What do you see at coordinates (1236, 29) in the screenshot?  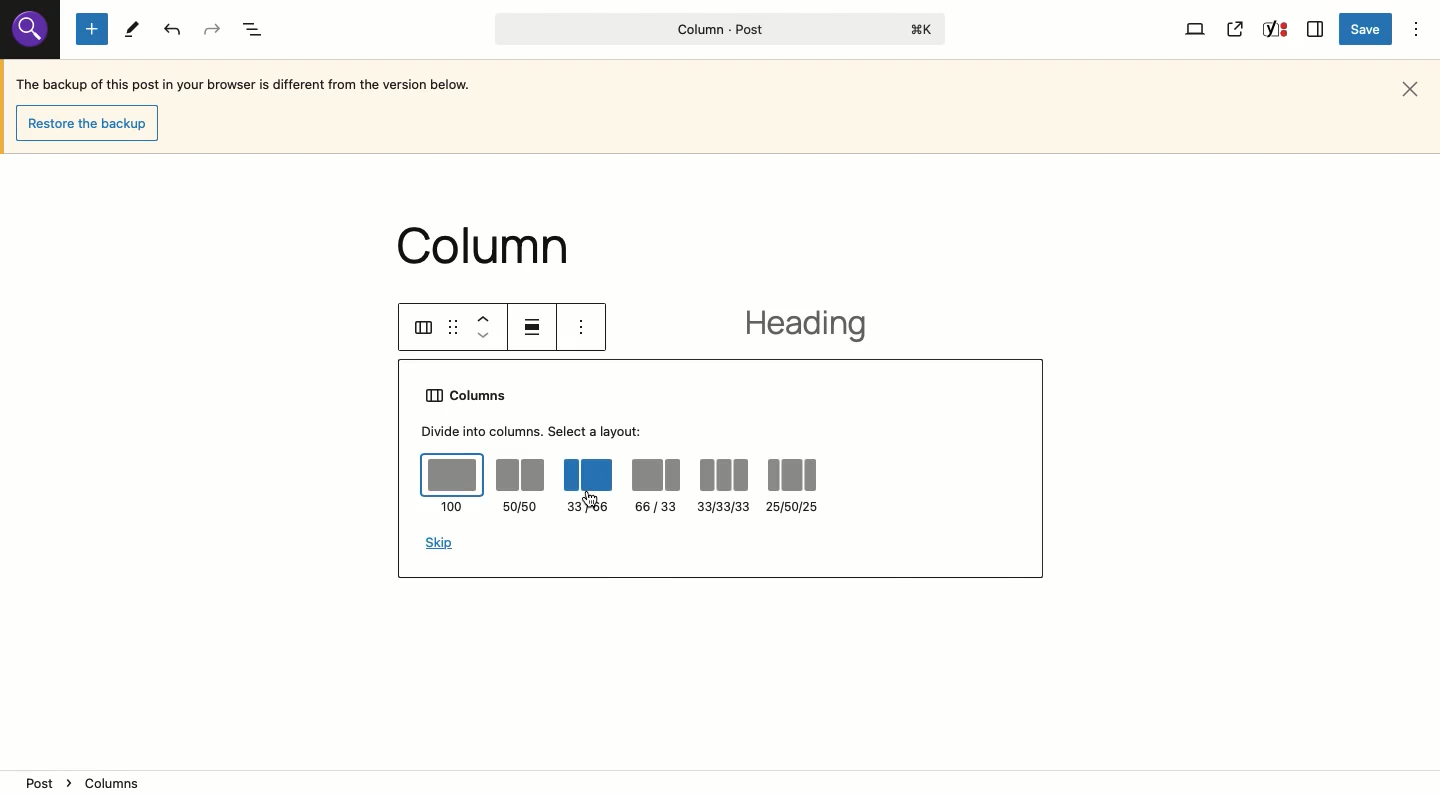 I see `View post` at bounding box center [1236, 29].